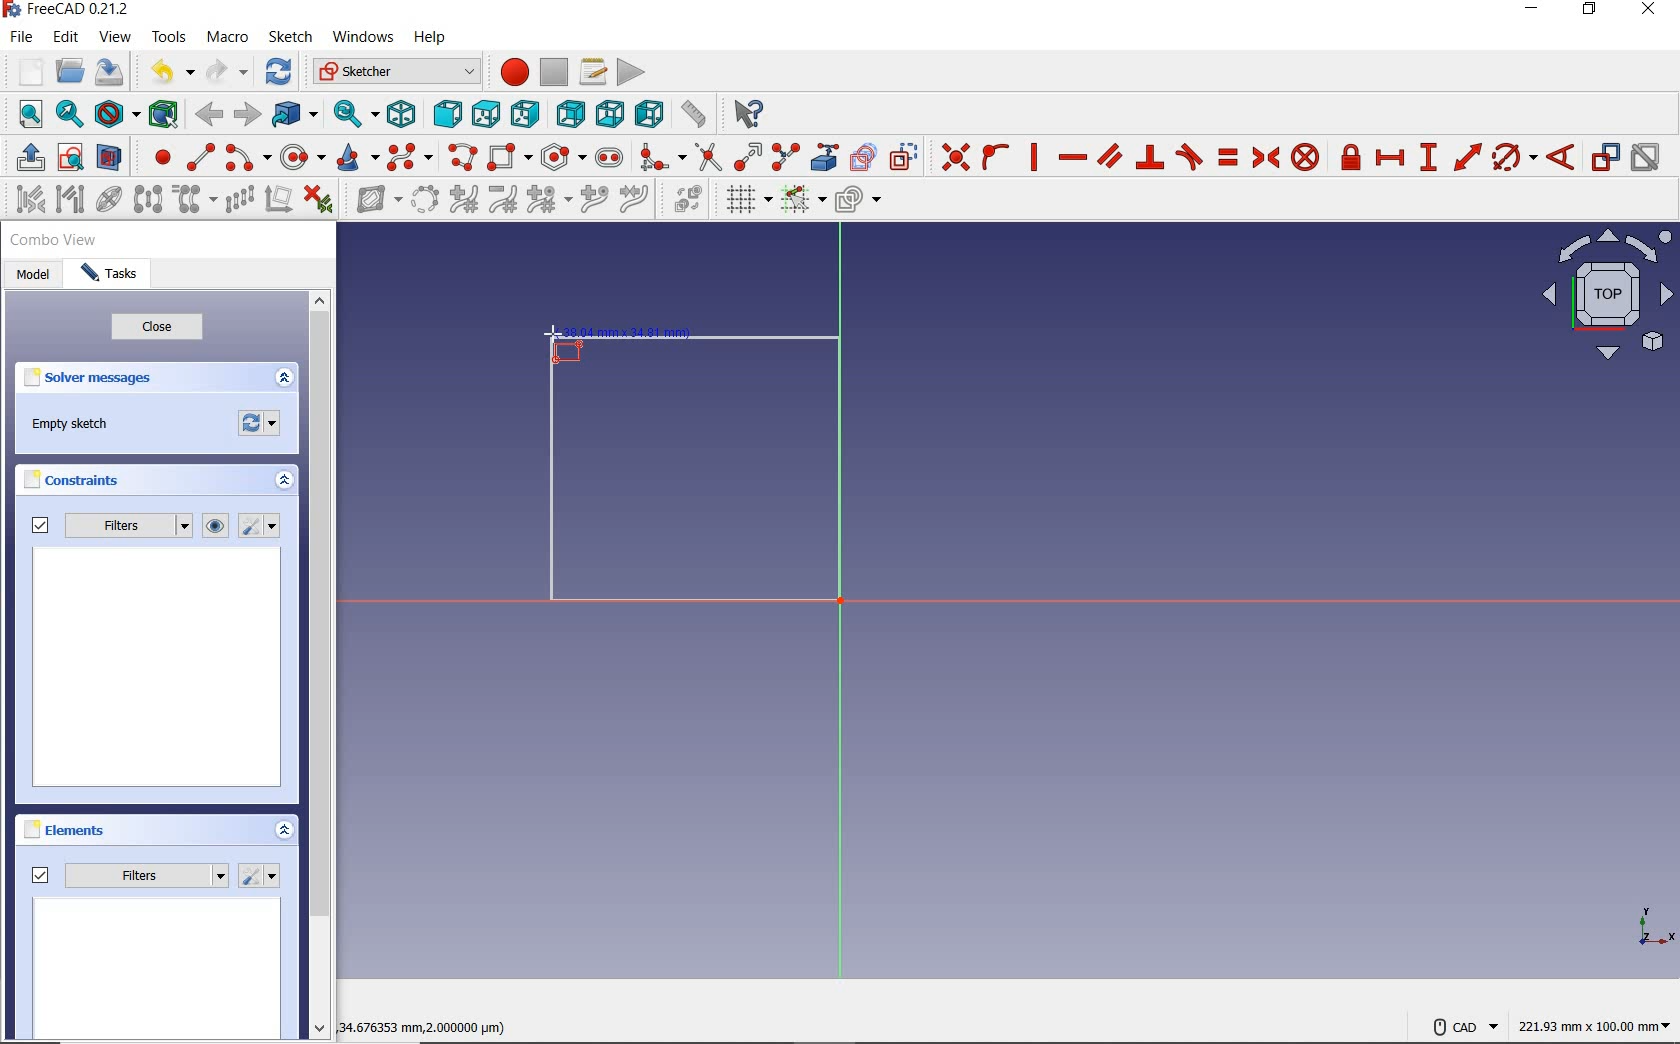 Image resolution: width=1680 pixels, height=1044 pixels. Describe the element at coordinates (1265, 157) in the screenshot. I see `constrain symmetrical` at that location.